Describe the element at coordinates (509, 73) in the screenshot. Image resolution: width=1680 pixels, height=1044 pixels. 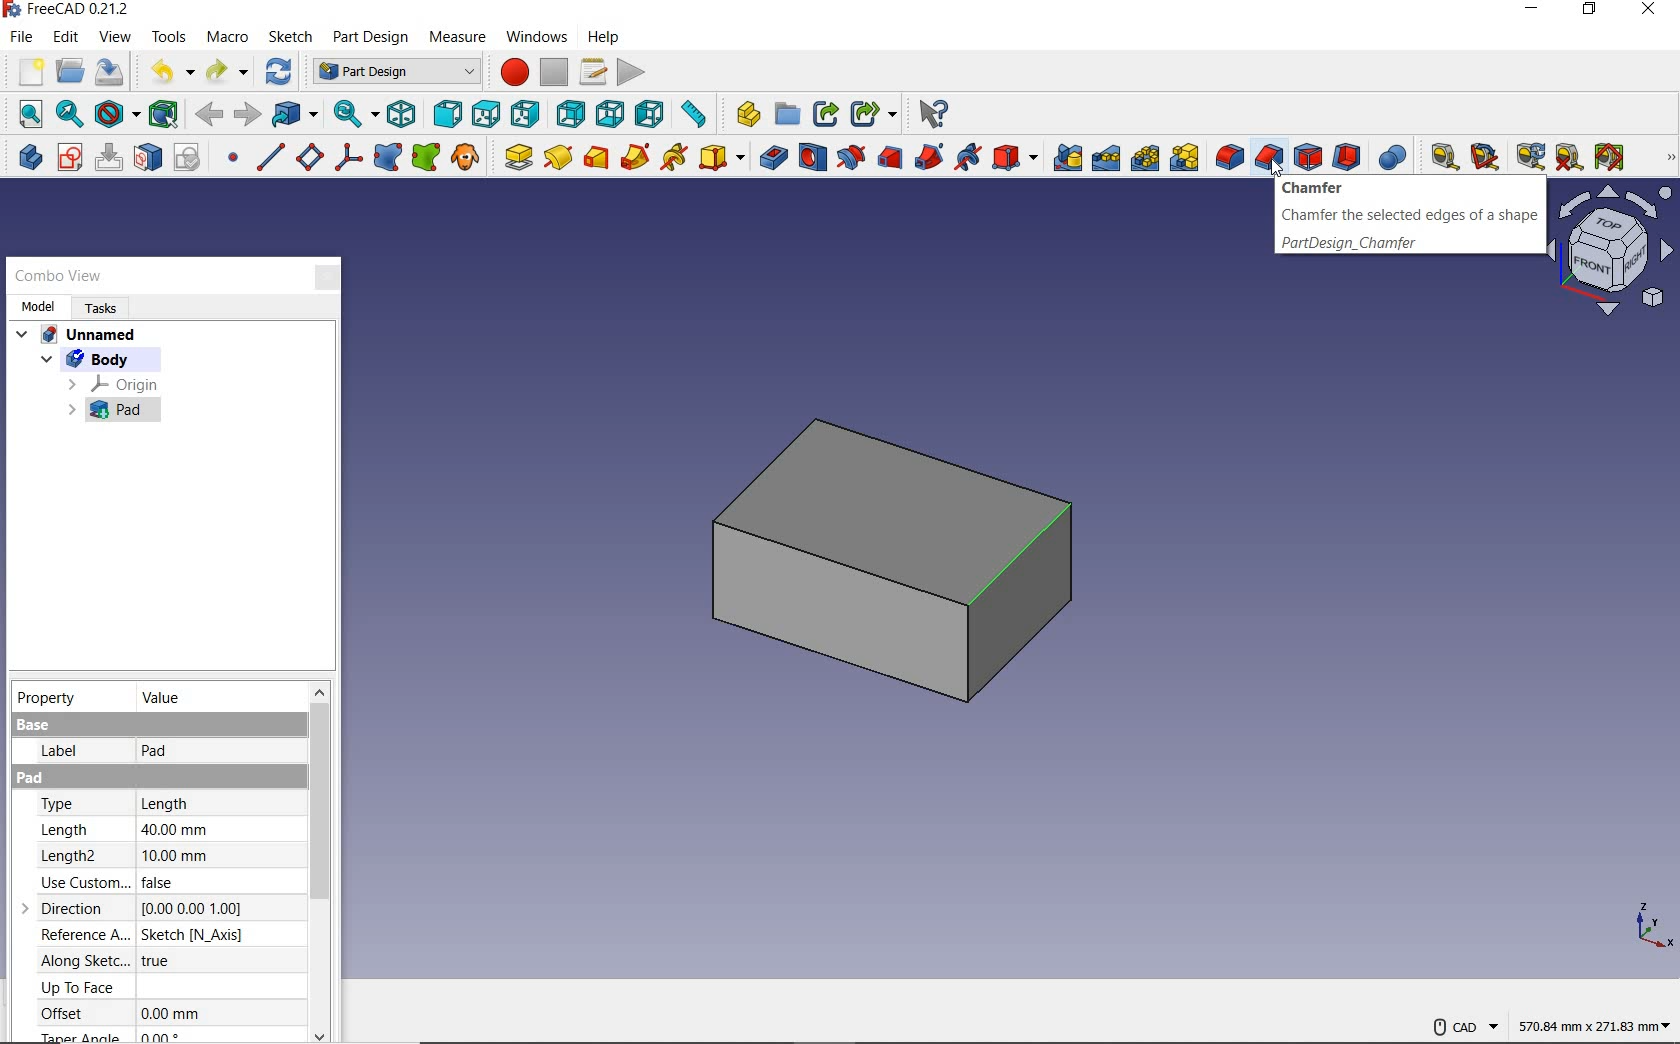
I see `macro recording` at that location.